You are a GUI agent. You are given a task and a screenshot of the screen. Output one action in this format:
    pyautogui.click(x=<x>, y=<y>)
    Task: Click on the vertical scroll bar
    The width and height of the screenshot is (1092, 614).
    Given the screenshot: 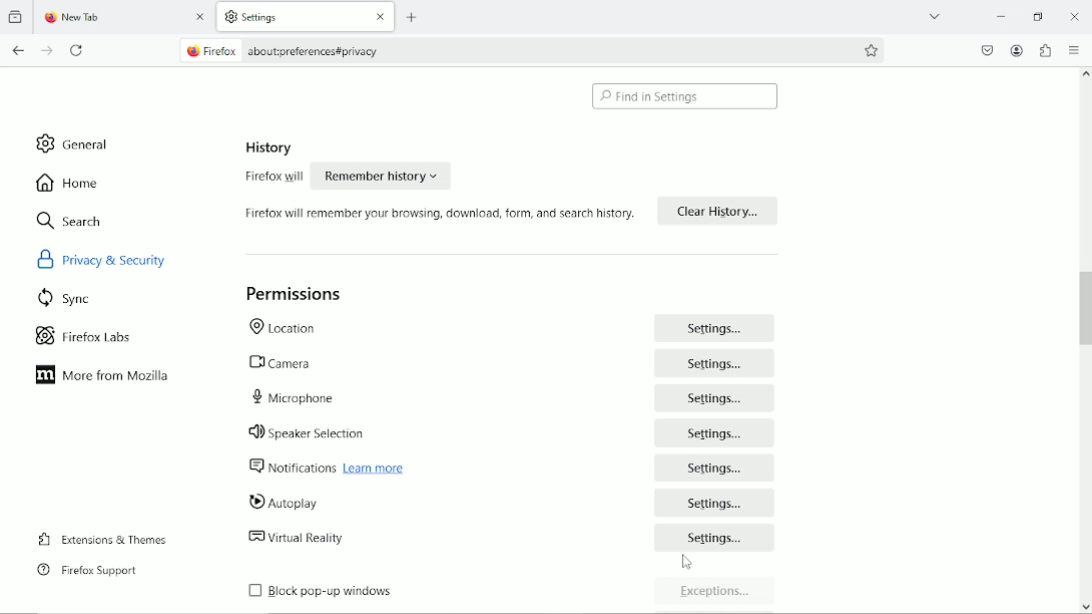 What is the action you would take?
    pyautogui.click(x=1084, y=309)
    